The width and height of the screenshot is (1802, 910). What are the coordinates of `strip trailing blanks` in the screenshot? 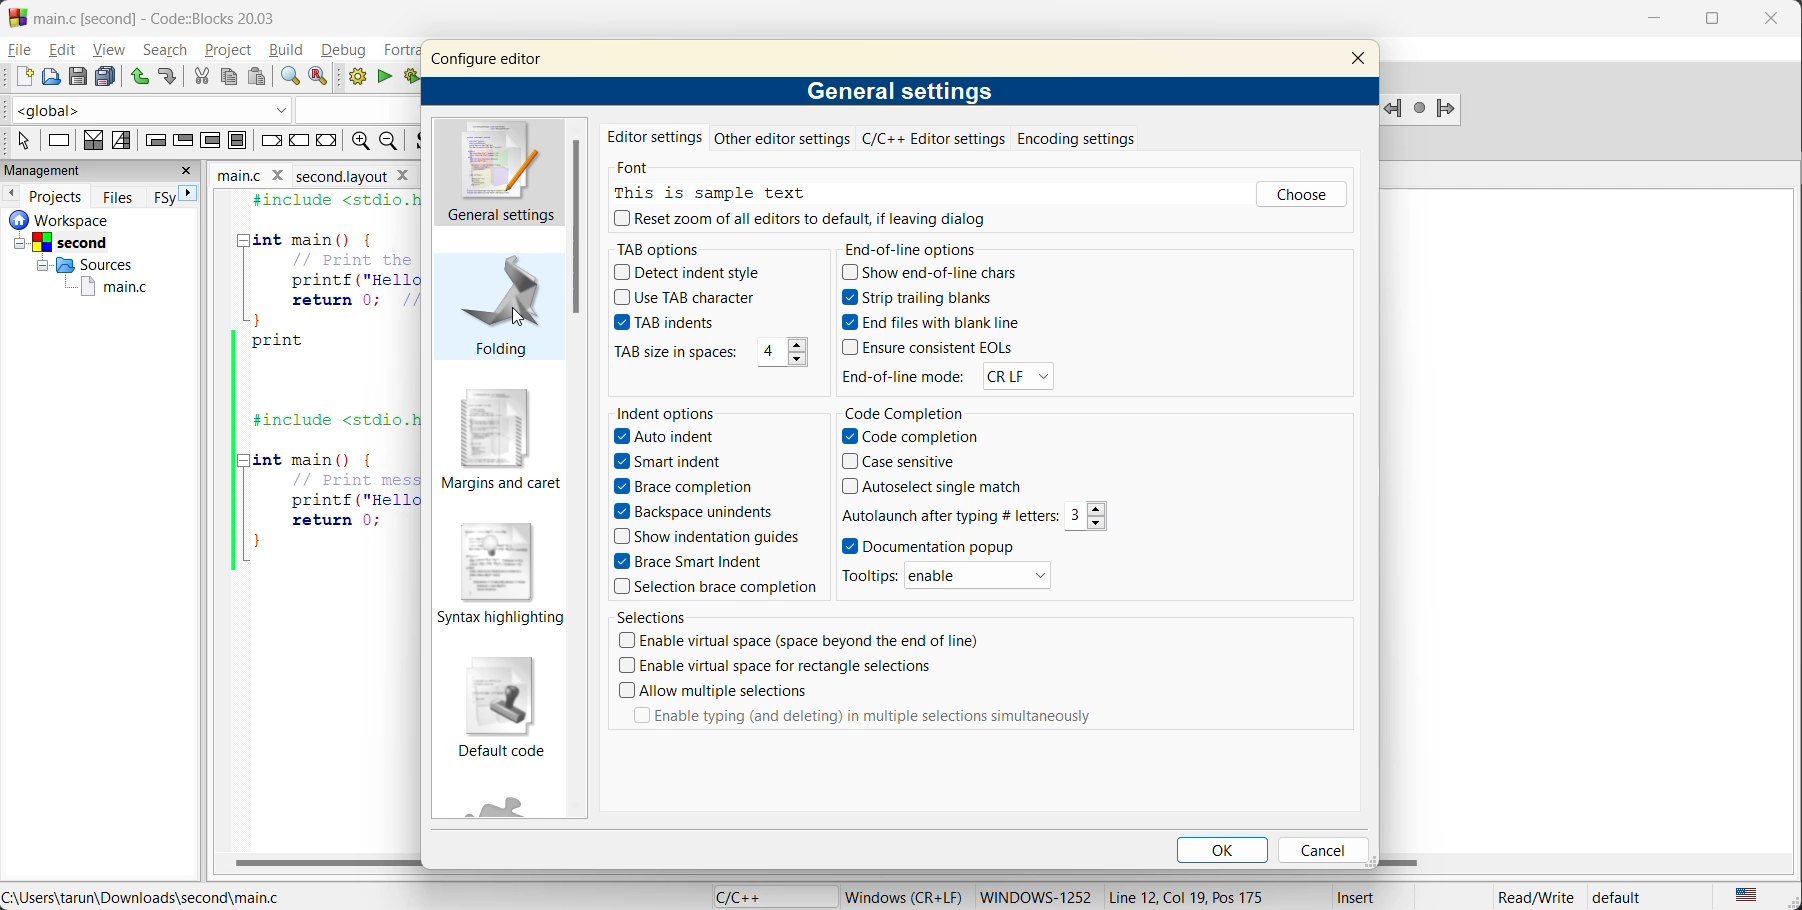 It's located at (932, 298).